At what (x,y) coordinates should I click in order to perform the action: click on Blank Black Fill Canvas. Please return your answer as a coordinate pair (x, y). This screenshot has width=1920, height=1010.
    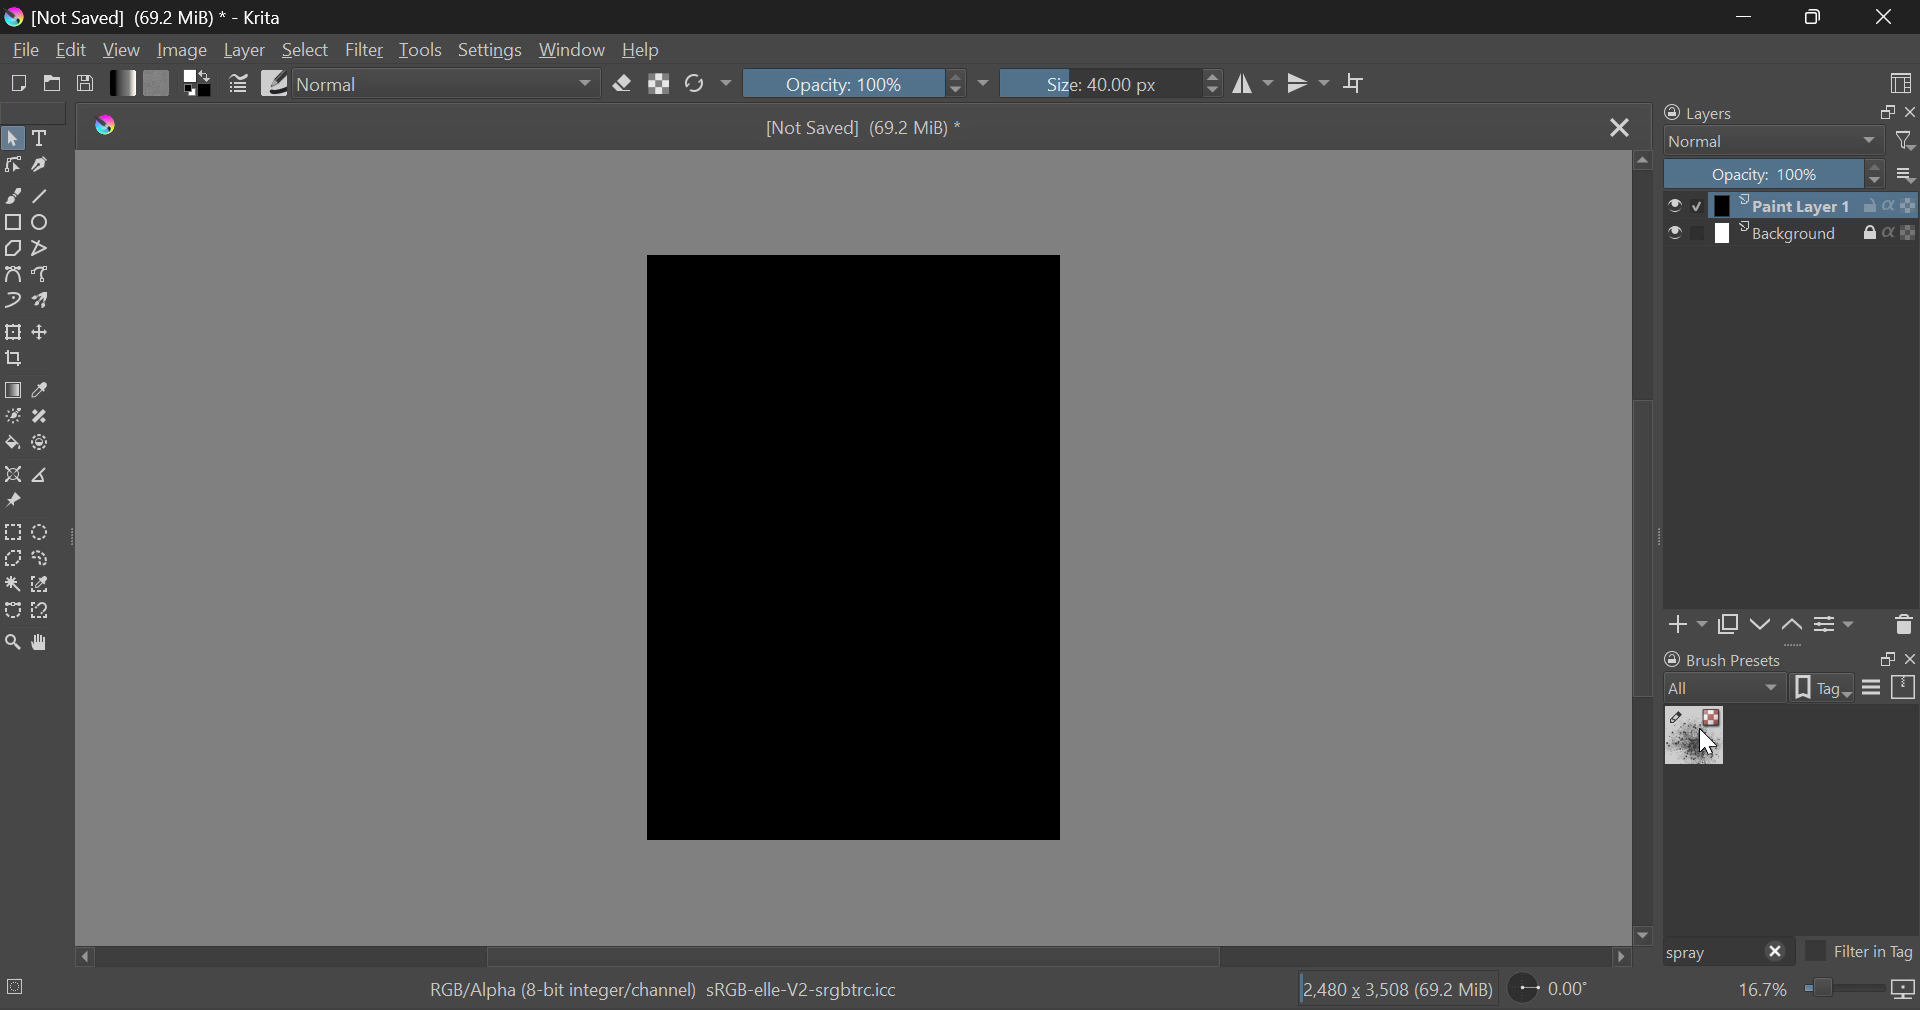
    Looking at the image, I should click on (851, 545).